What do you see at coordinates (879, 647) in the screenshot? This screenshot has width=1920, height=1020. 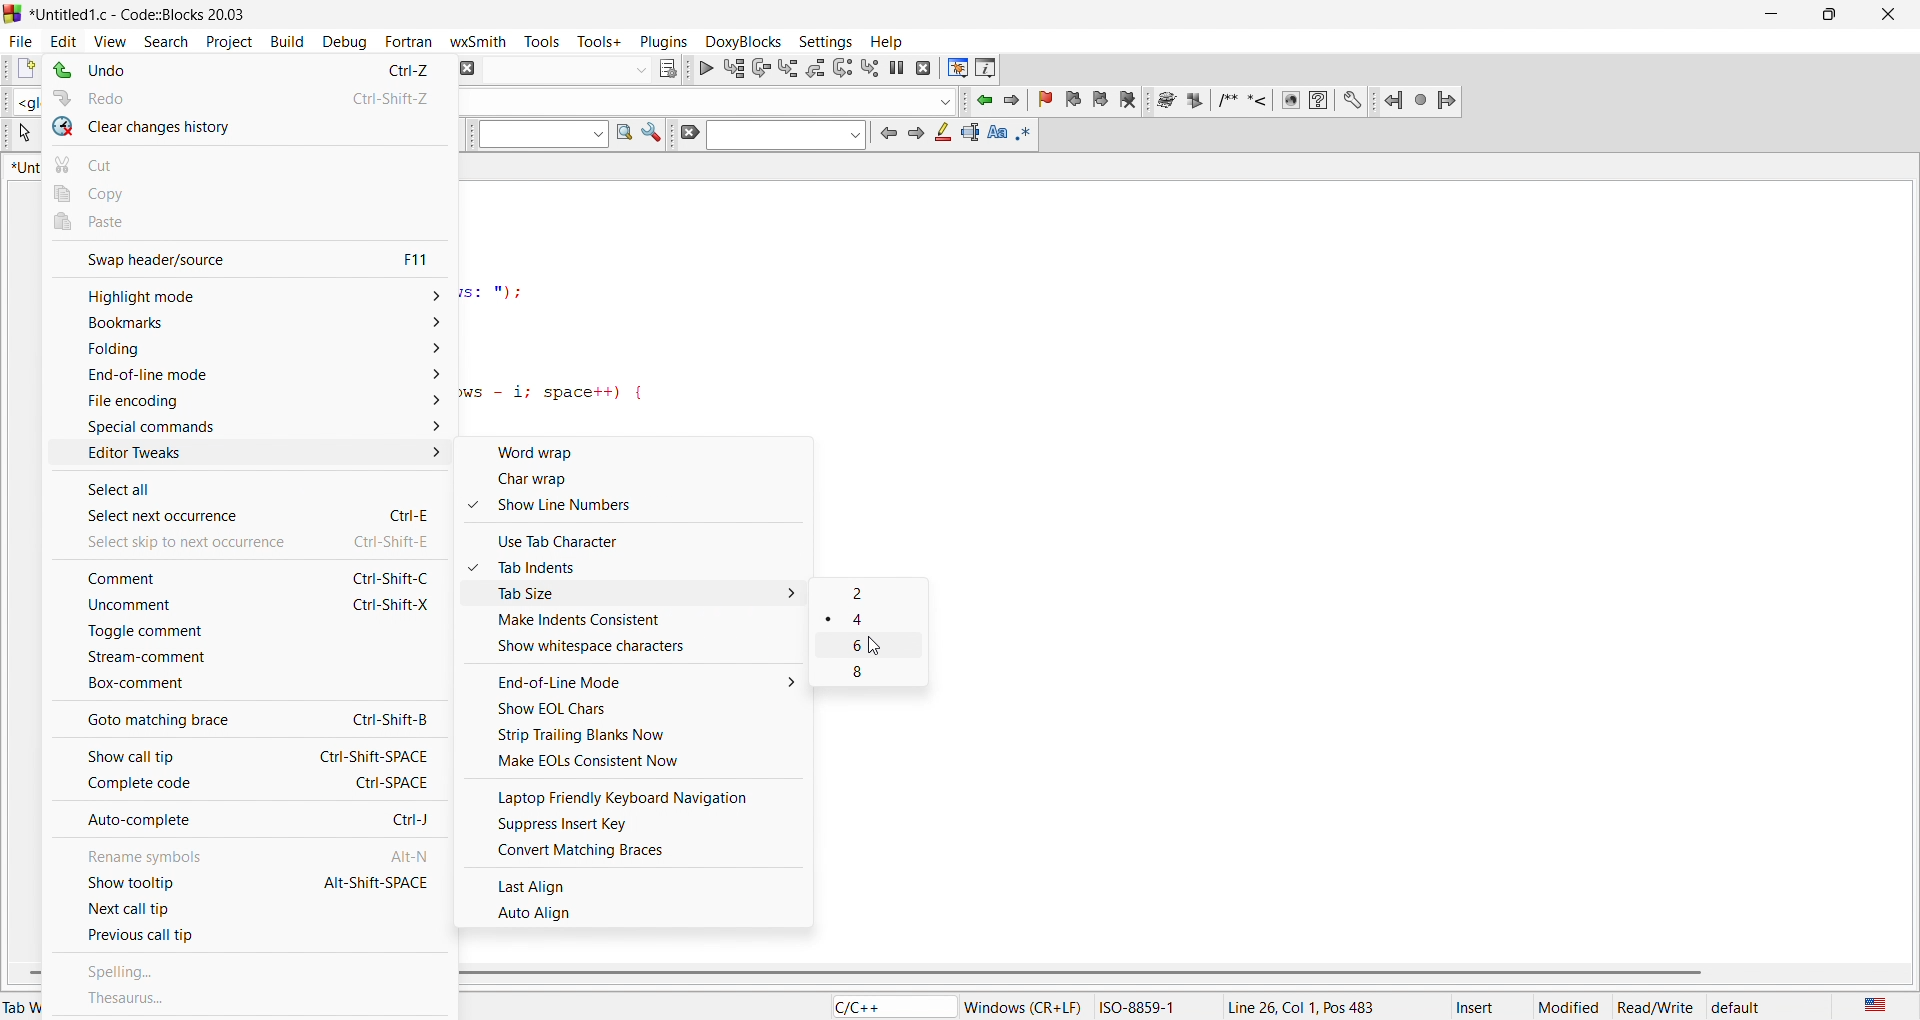 I see `cursor` at bounding box center [879, 647].